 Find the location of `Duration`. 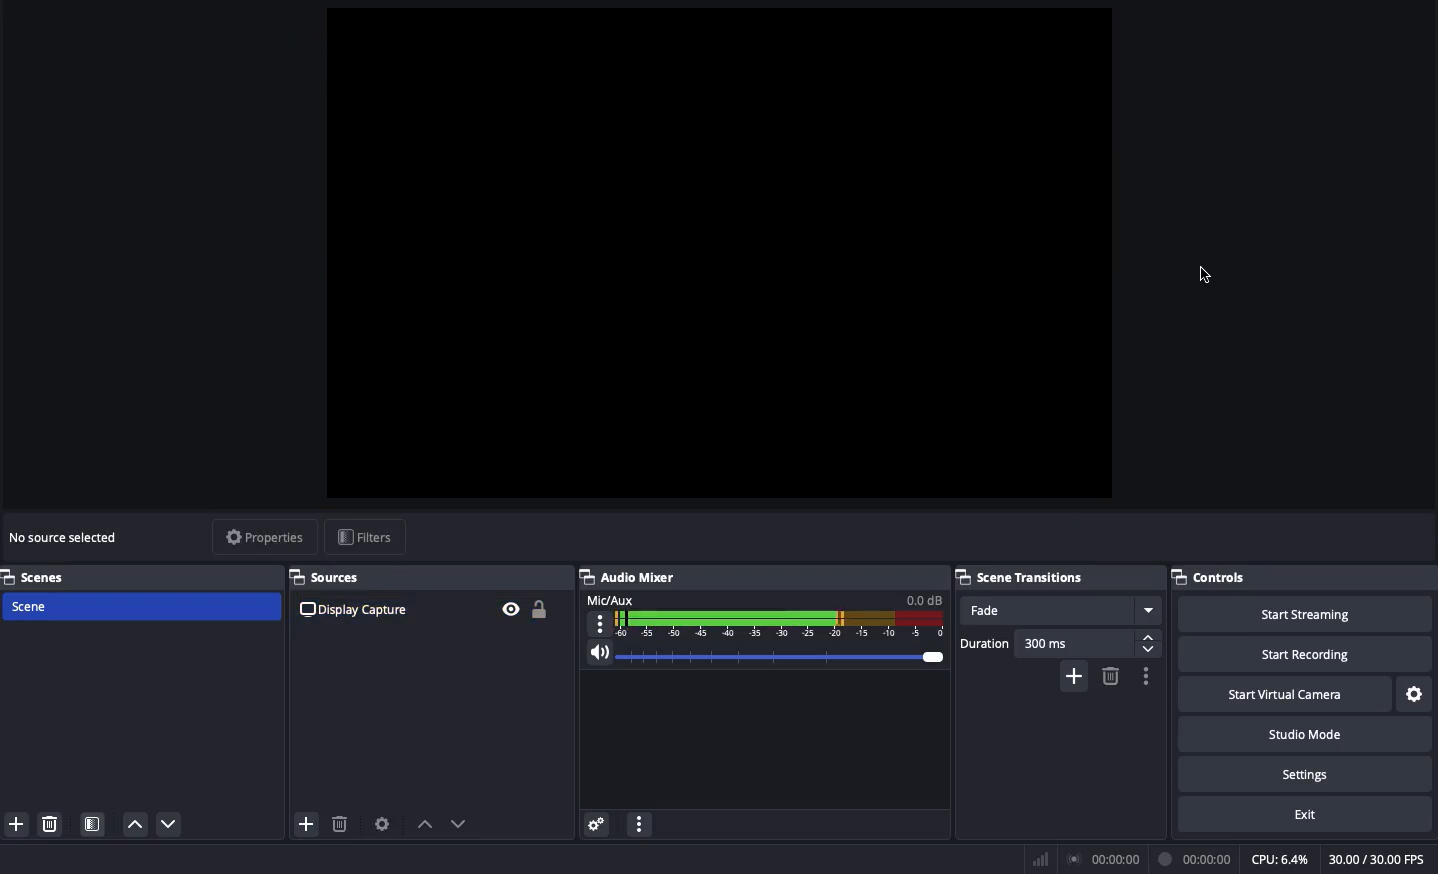

Duration is located at coordinates (1060, 643).